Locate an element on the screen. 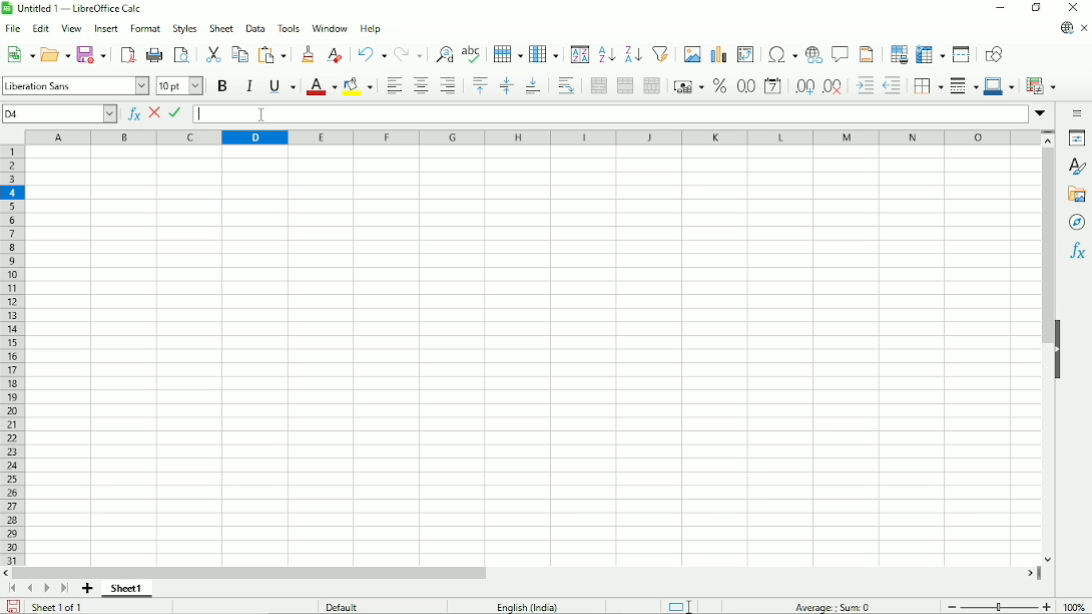 This screenshot has width=1092, height=614. Standard selection is located at coordinates (681, 605).